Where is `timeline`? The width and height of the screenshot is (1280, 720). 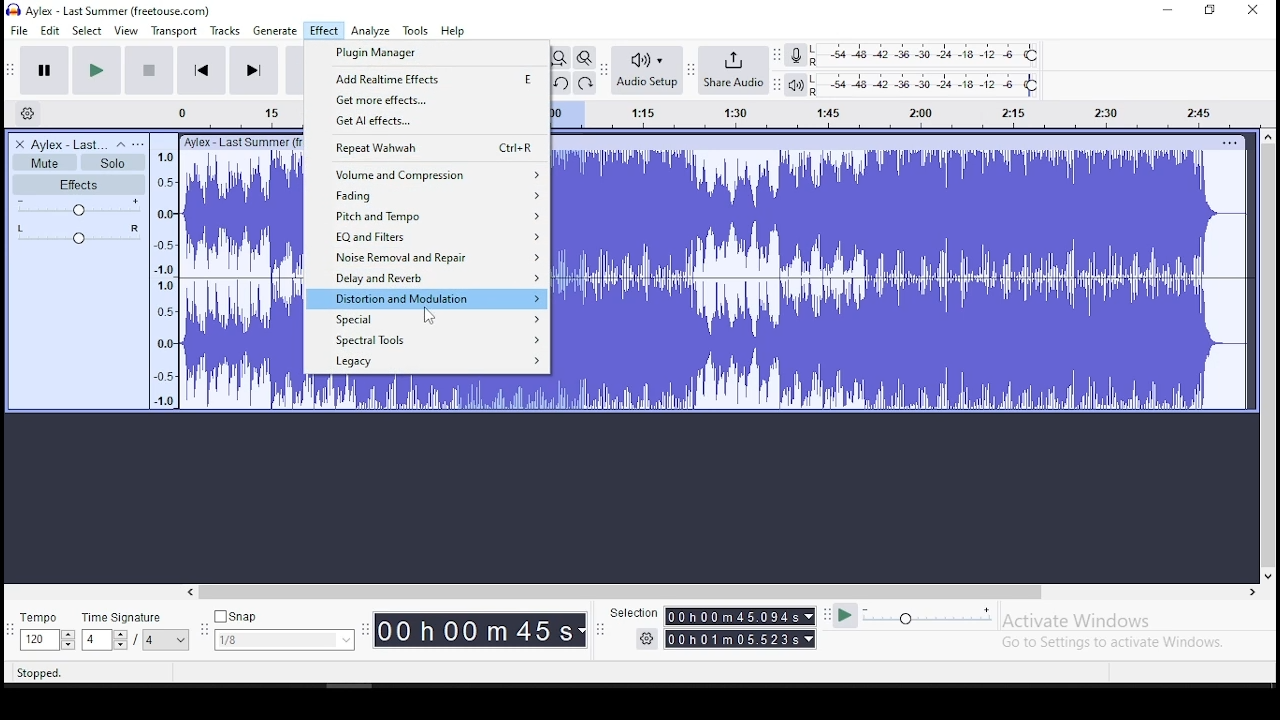 timeline is located at coordinates (888, 110).